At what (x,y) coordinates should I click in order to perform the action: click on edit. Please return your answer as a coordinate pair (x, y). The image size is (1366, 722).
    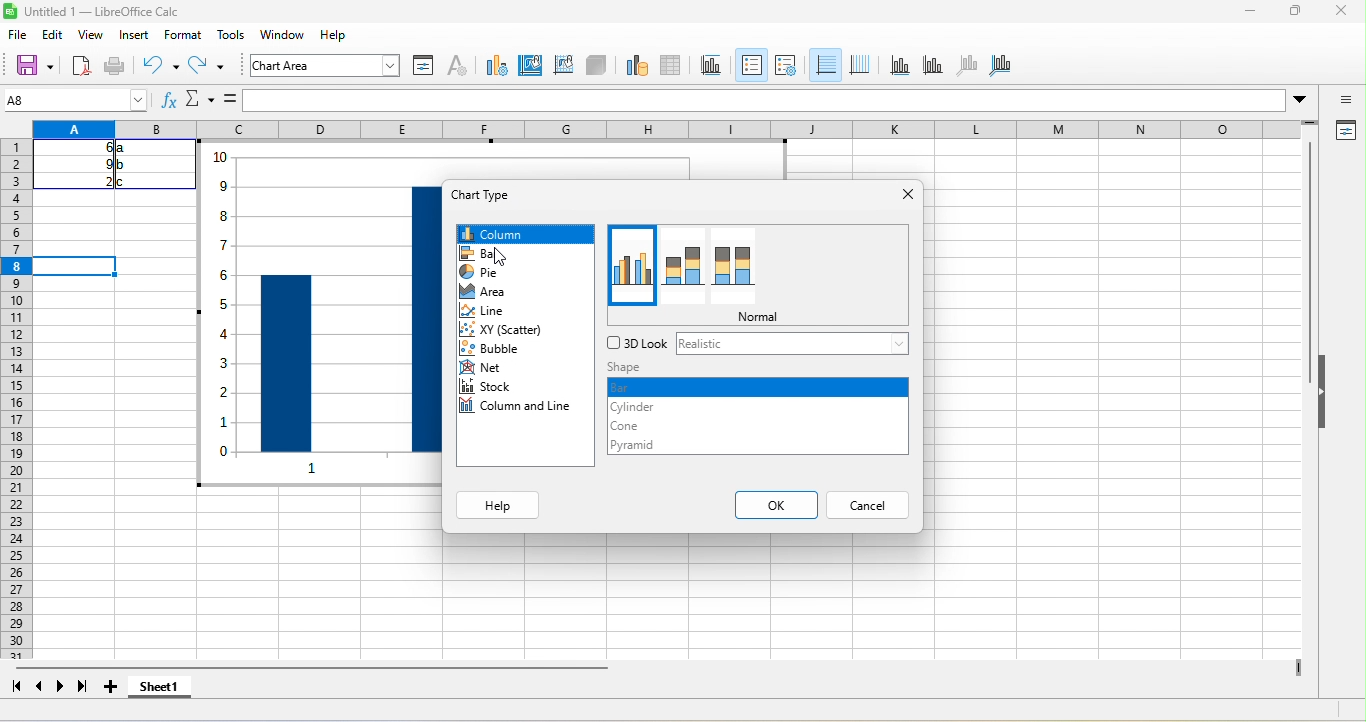
    Looking at the image, I should click on (56, 33).